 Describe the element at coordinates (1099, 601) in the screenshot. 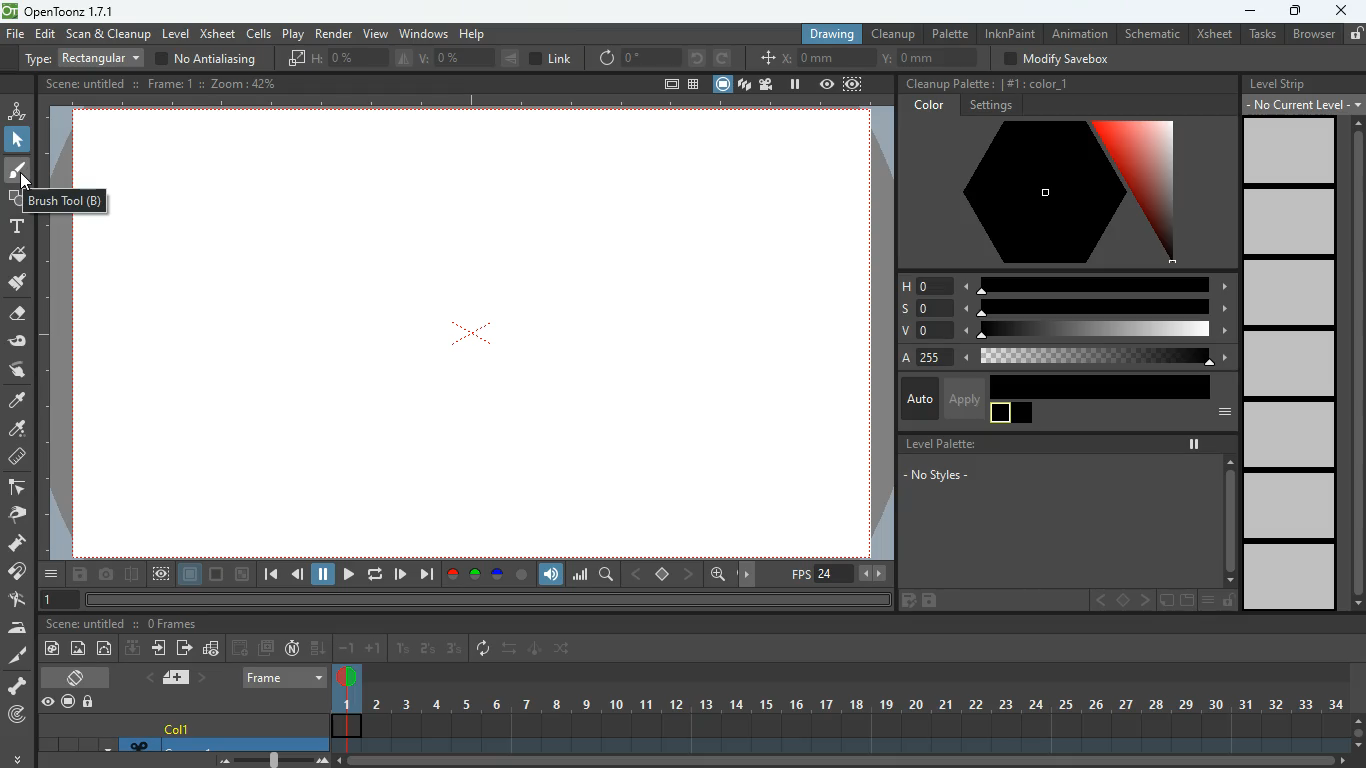

I see `left` at that location.